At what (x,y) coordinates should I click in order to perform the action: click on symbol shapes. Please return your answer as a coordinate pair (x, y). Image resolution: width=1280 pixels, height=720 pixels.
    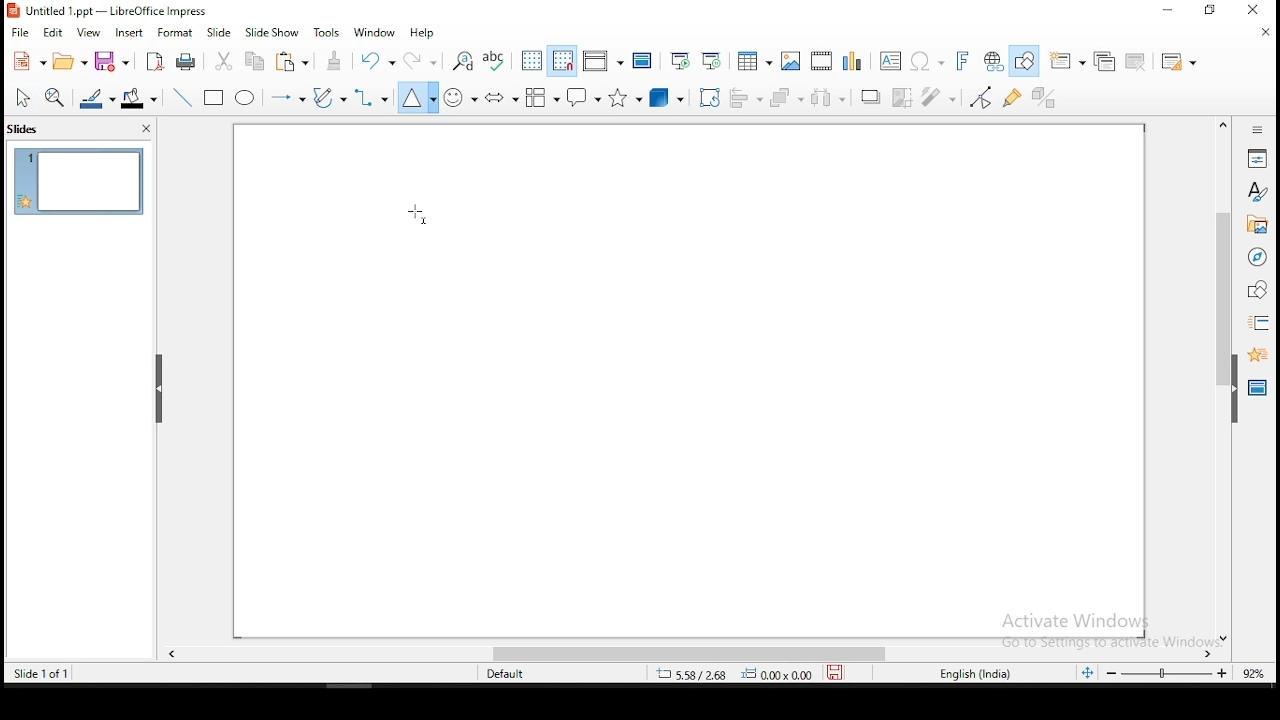
    Looking at the image, I should click on (460, 97).